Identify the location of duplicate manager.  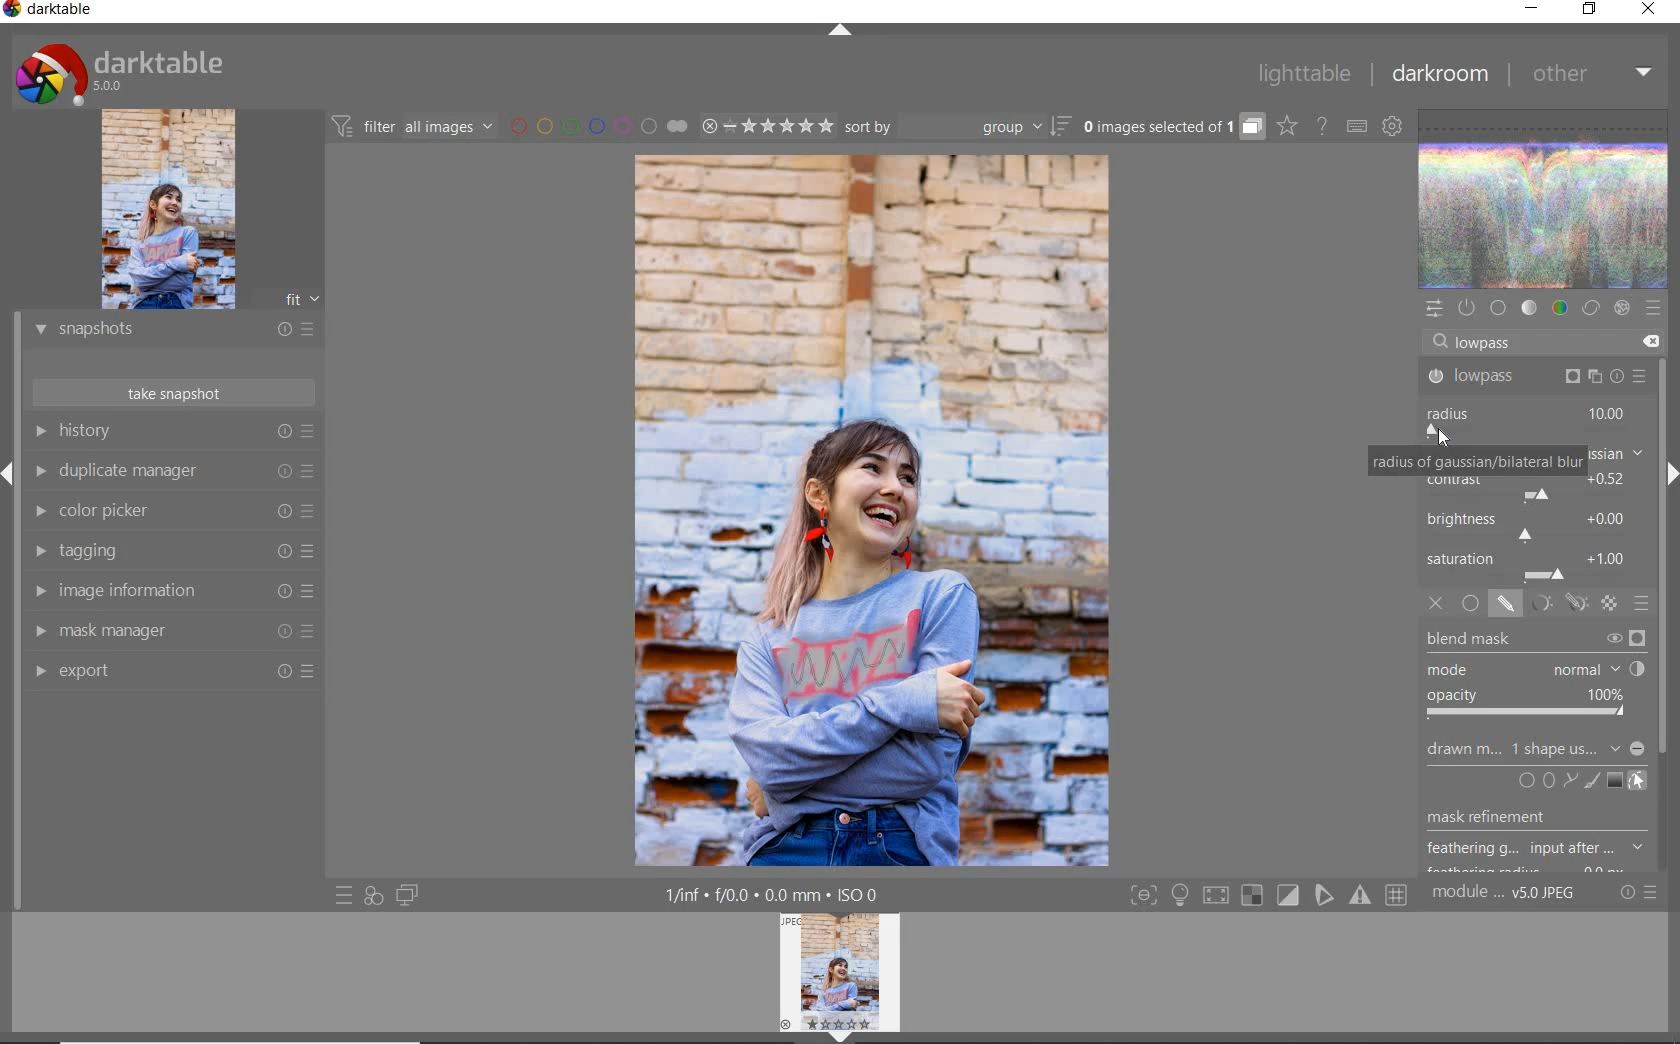
(176, 473).